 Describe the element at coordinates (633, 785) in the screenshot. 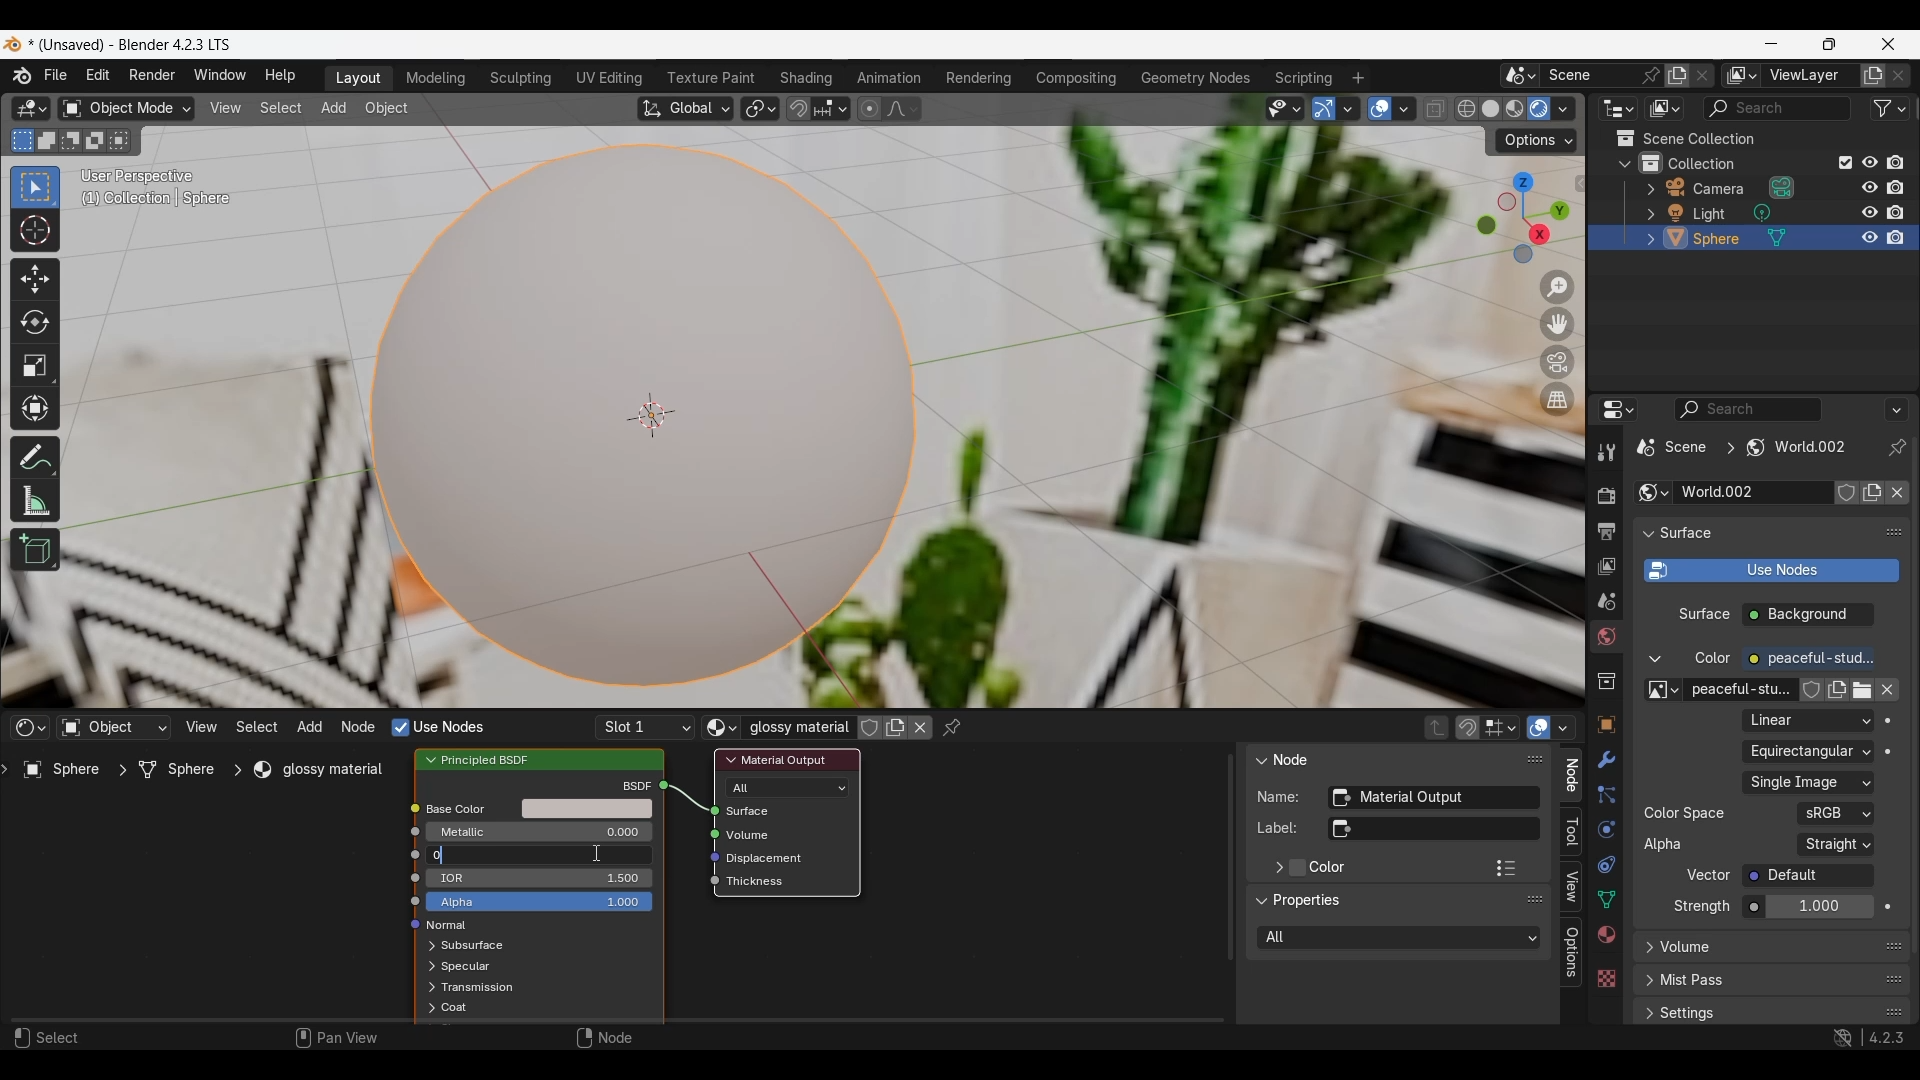

I see `bscf` at that location.